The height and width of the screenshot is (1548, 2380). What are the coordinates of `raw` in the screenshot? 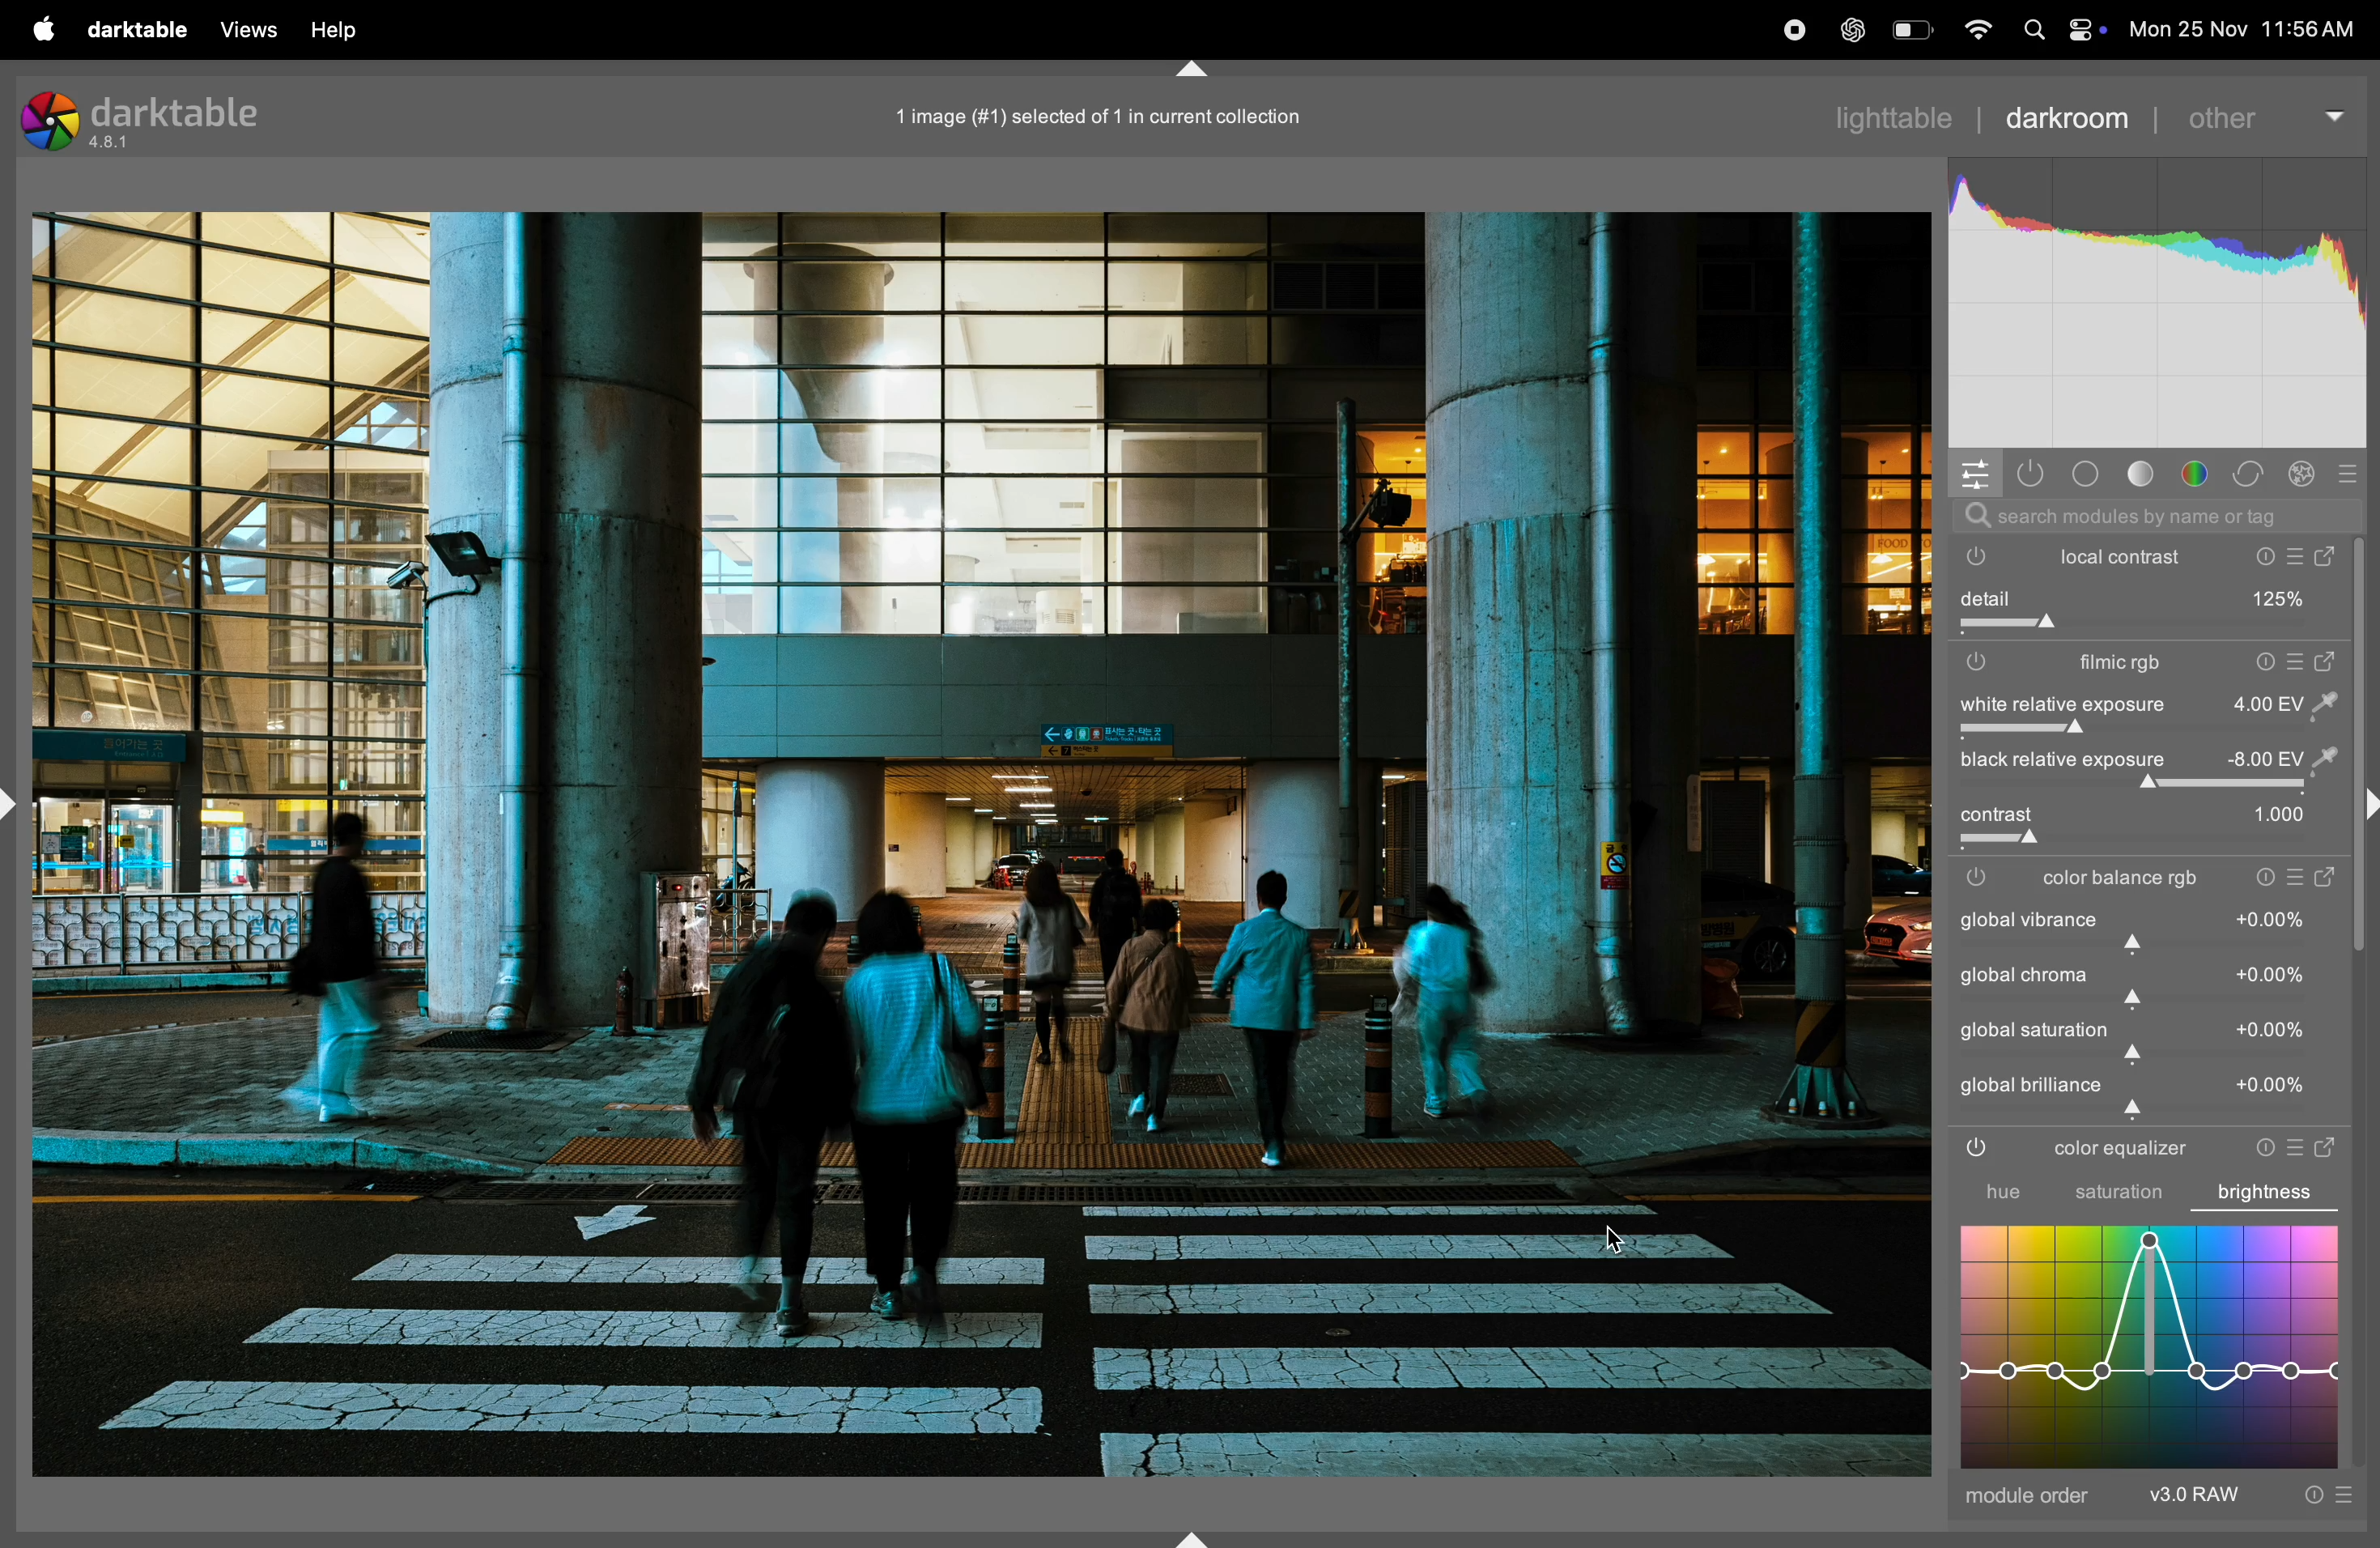 It's located at (2253, 1496).